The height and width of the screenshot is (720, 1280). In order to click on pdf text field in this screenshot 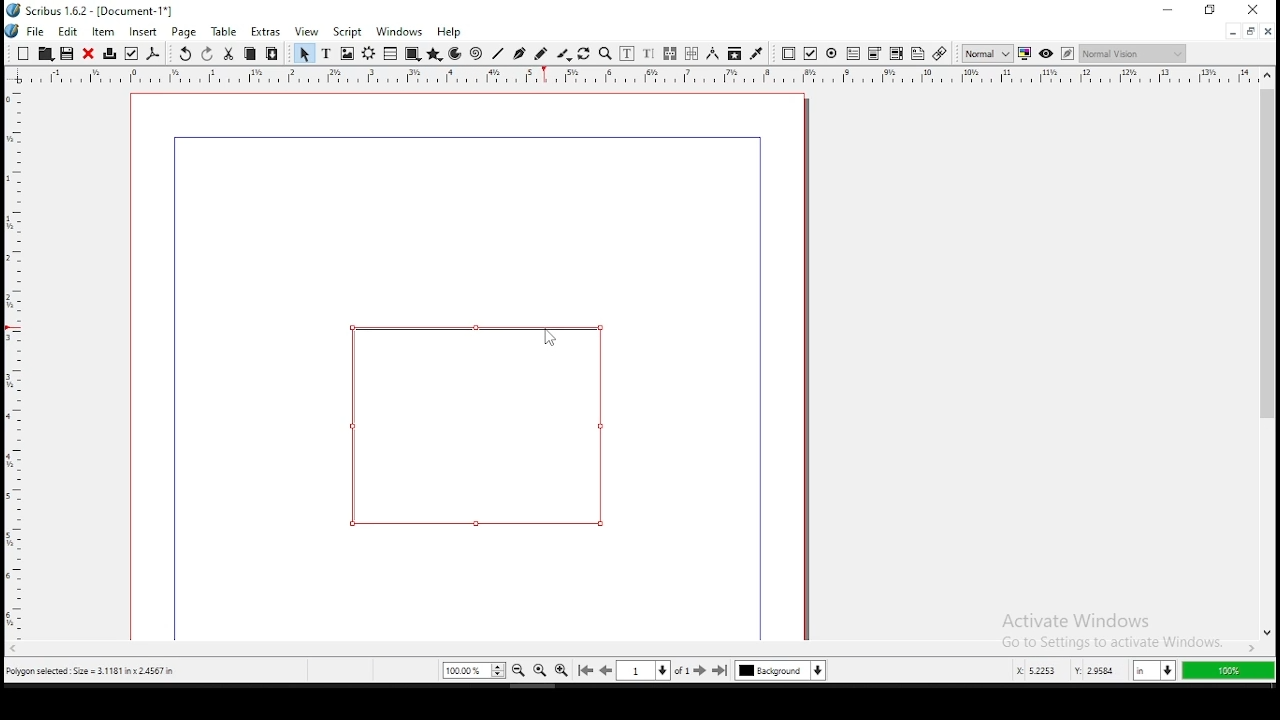, I will do `click(854, 54)`.